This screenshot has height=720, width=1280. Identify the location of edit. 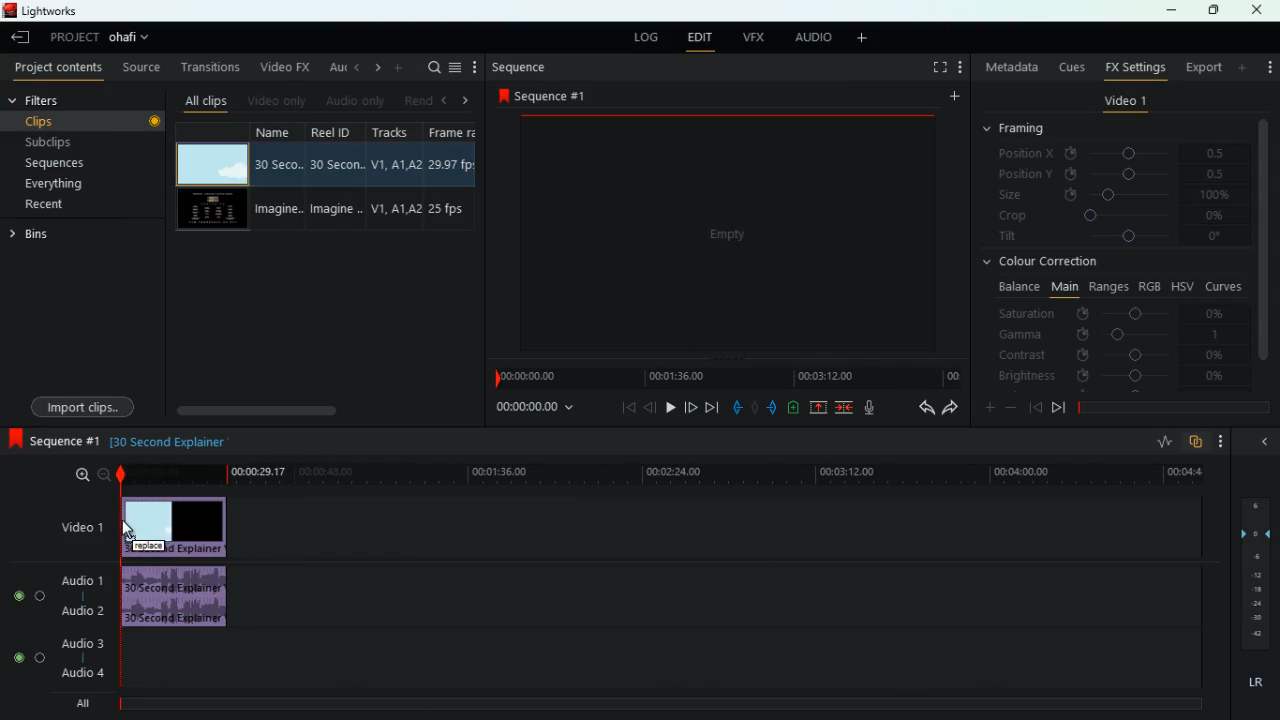
(699, 39).